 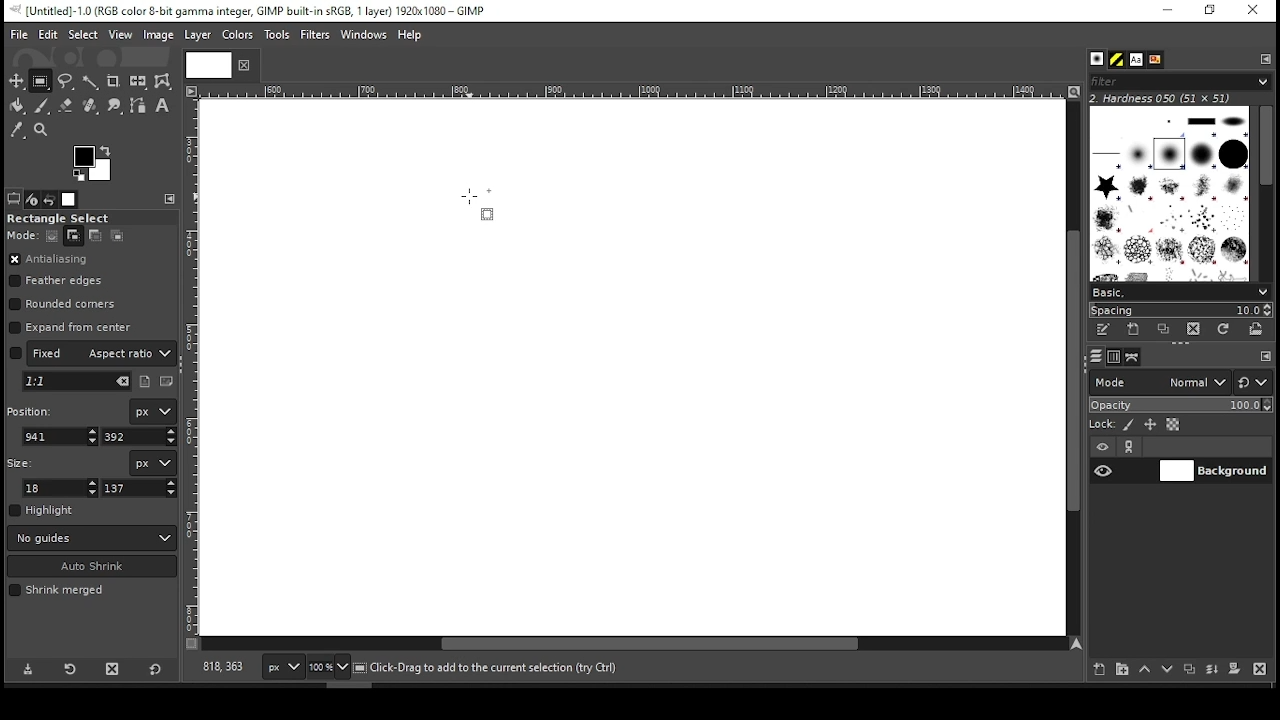 I want to click on close window, so click(x=1252, y=11).